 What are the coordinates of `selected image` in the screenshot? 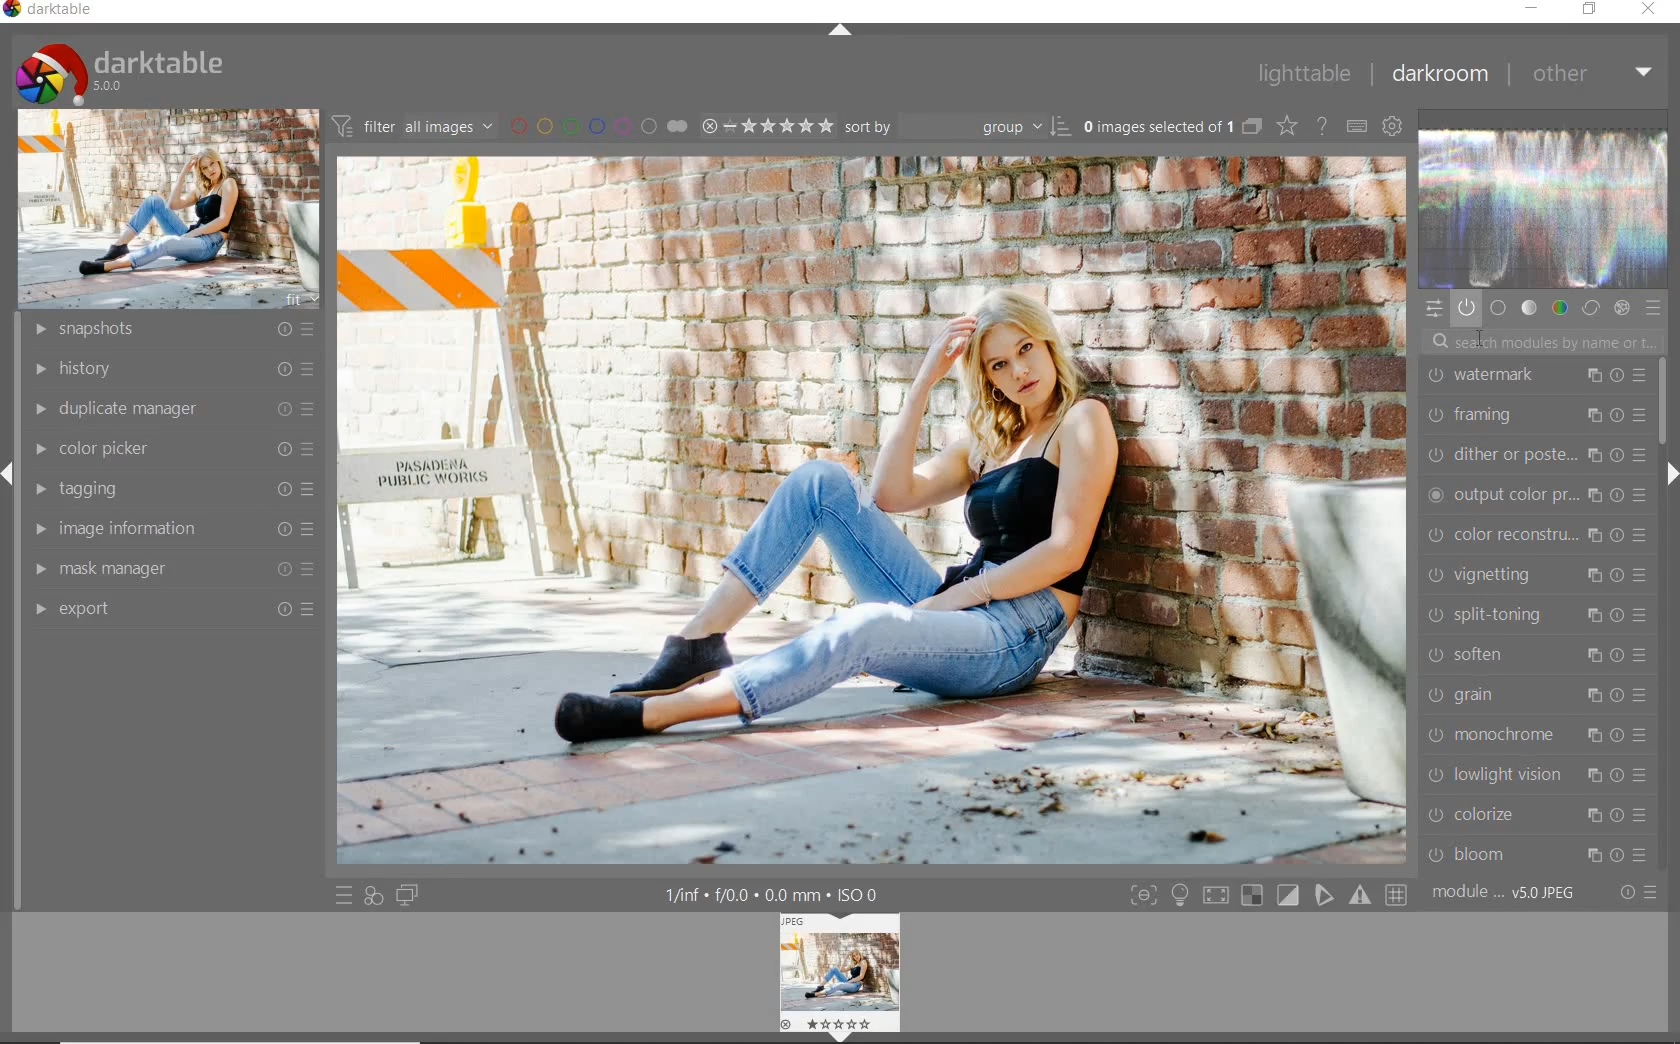 It's located at (868, 509).